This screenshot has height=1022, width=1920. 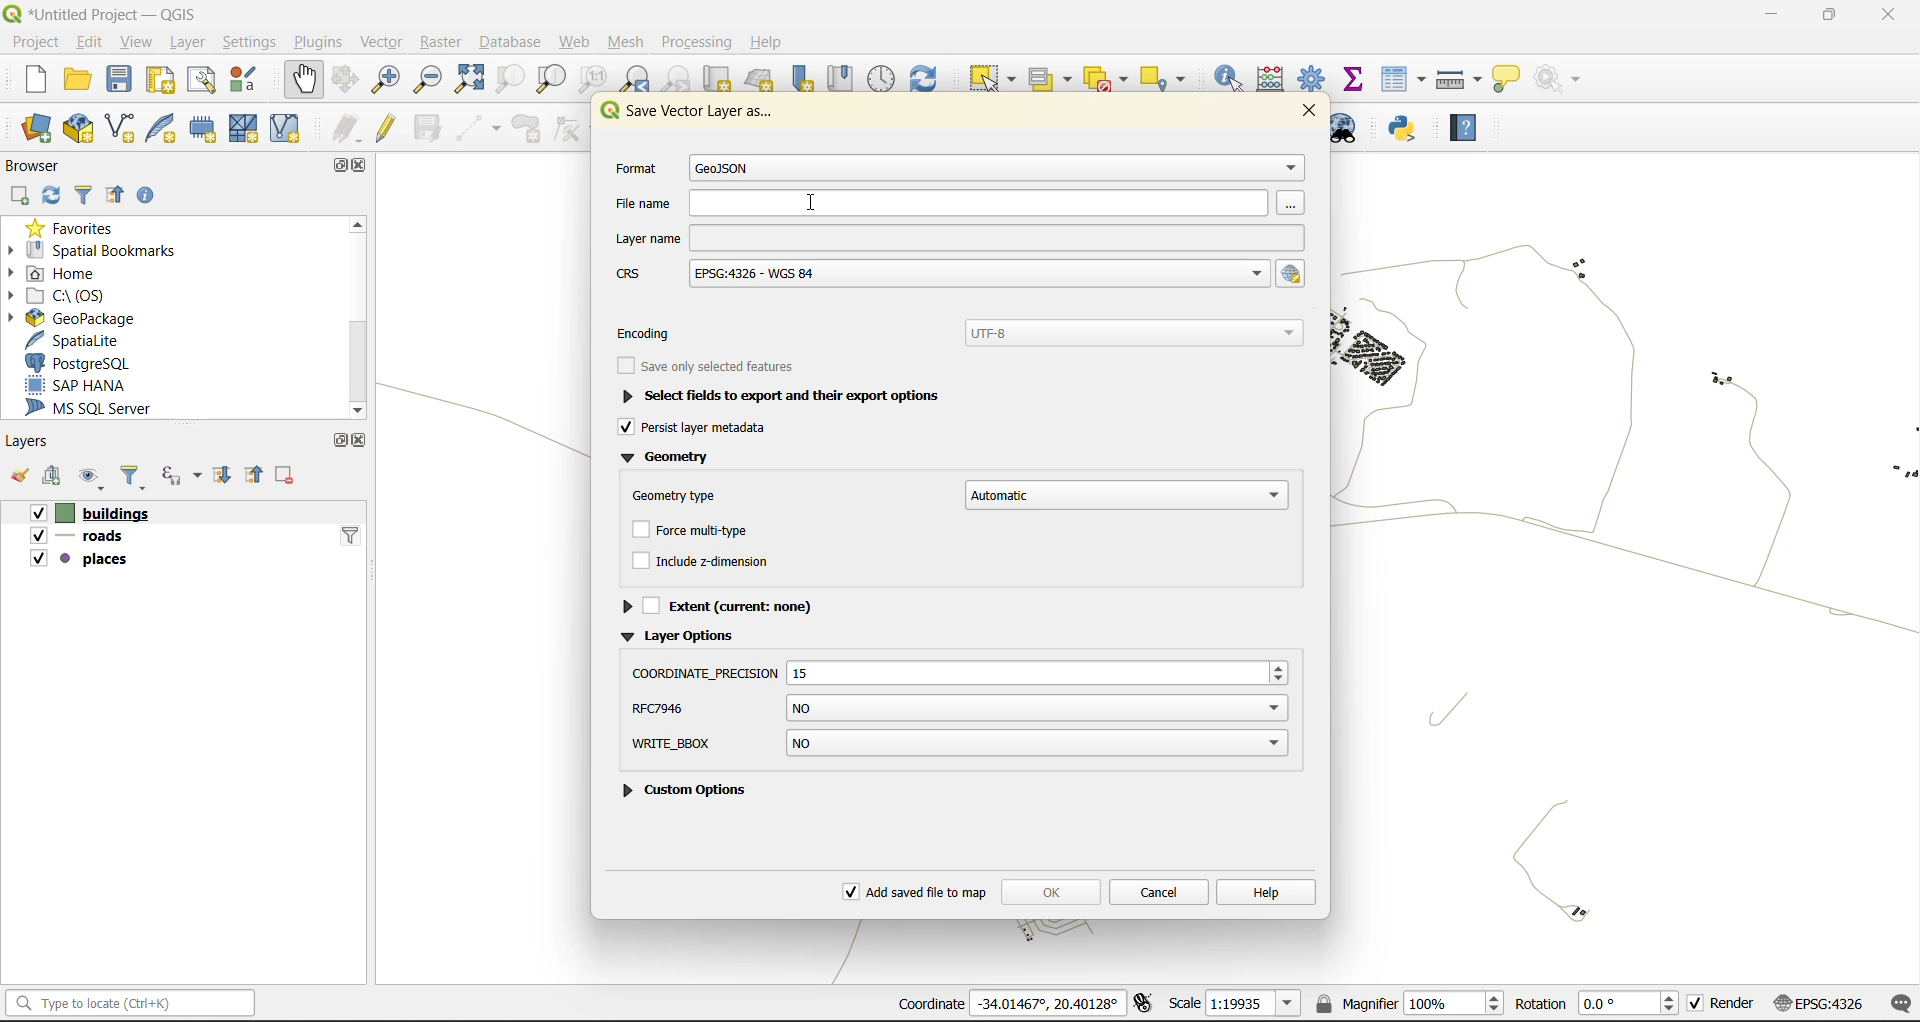 What do you see at coordinates (571, 128) in the screenshot?
I see `vertex tools` at bounding box center [571, 128].